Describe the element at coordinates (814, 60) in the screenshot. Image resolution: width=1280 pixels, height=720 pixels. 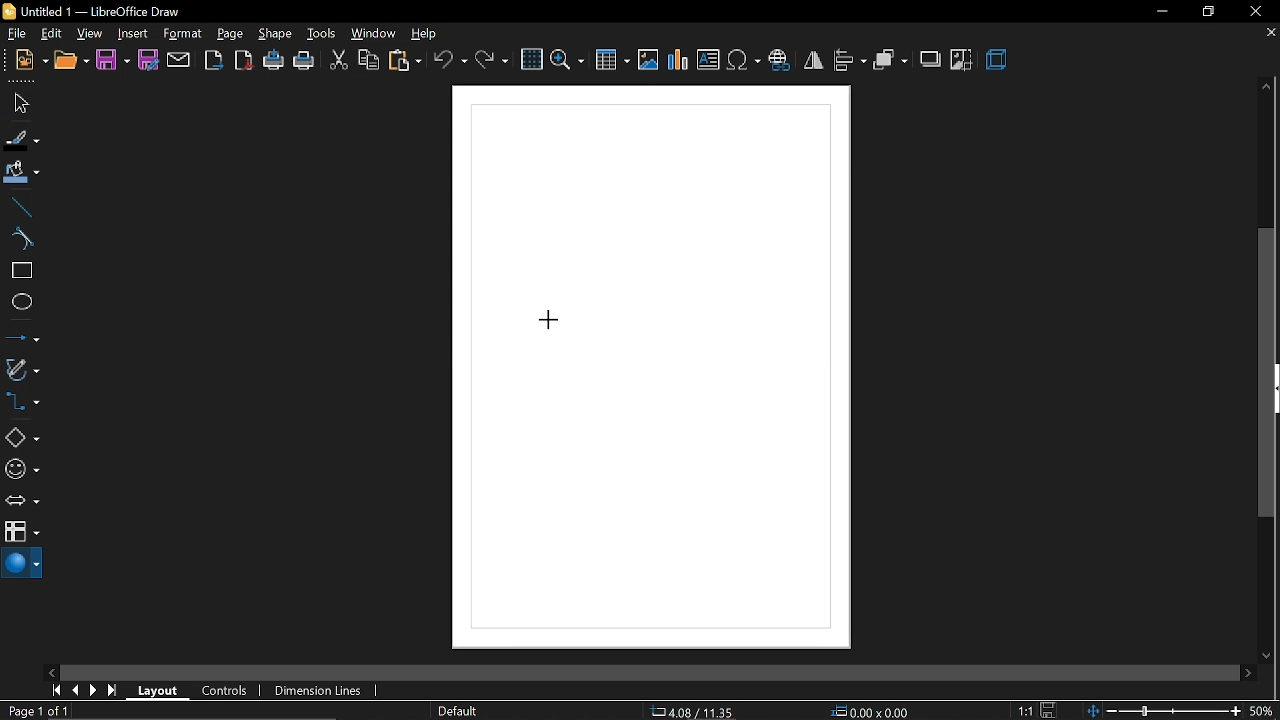
I see `flip` at that location.